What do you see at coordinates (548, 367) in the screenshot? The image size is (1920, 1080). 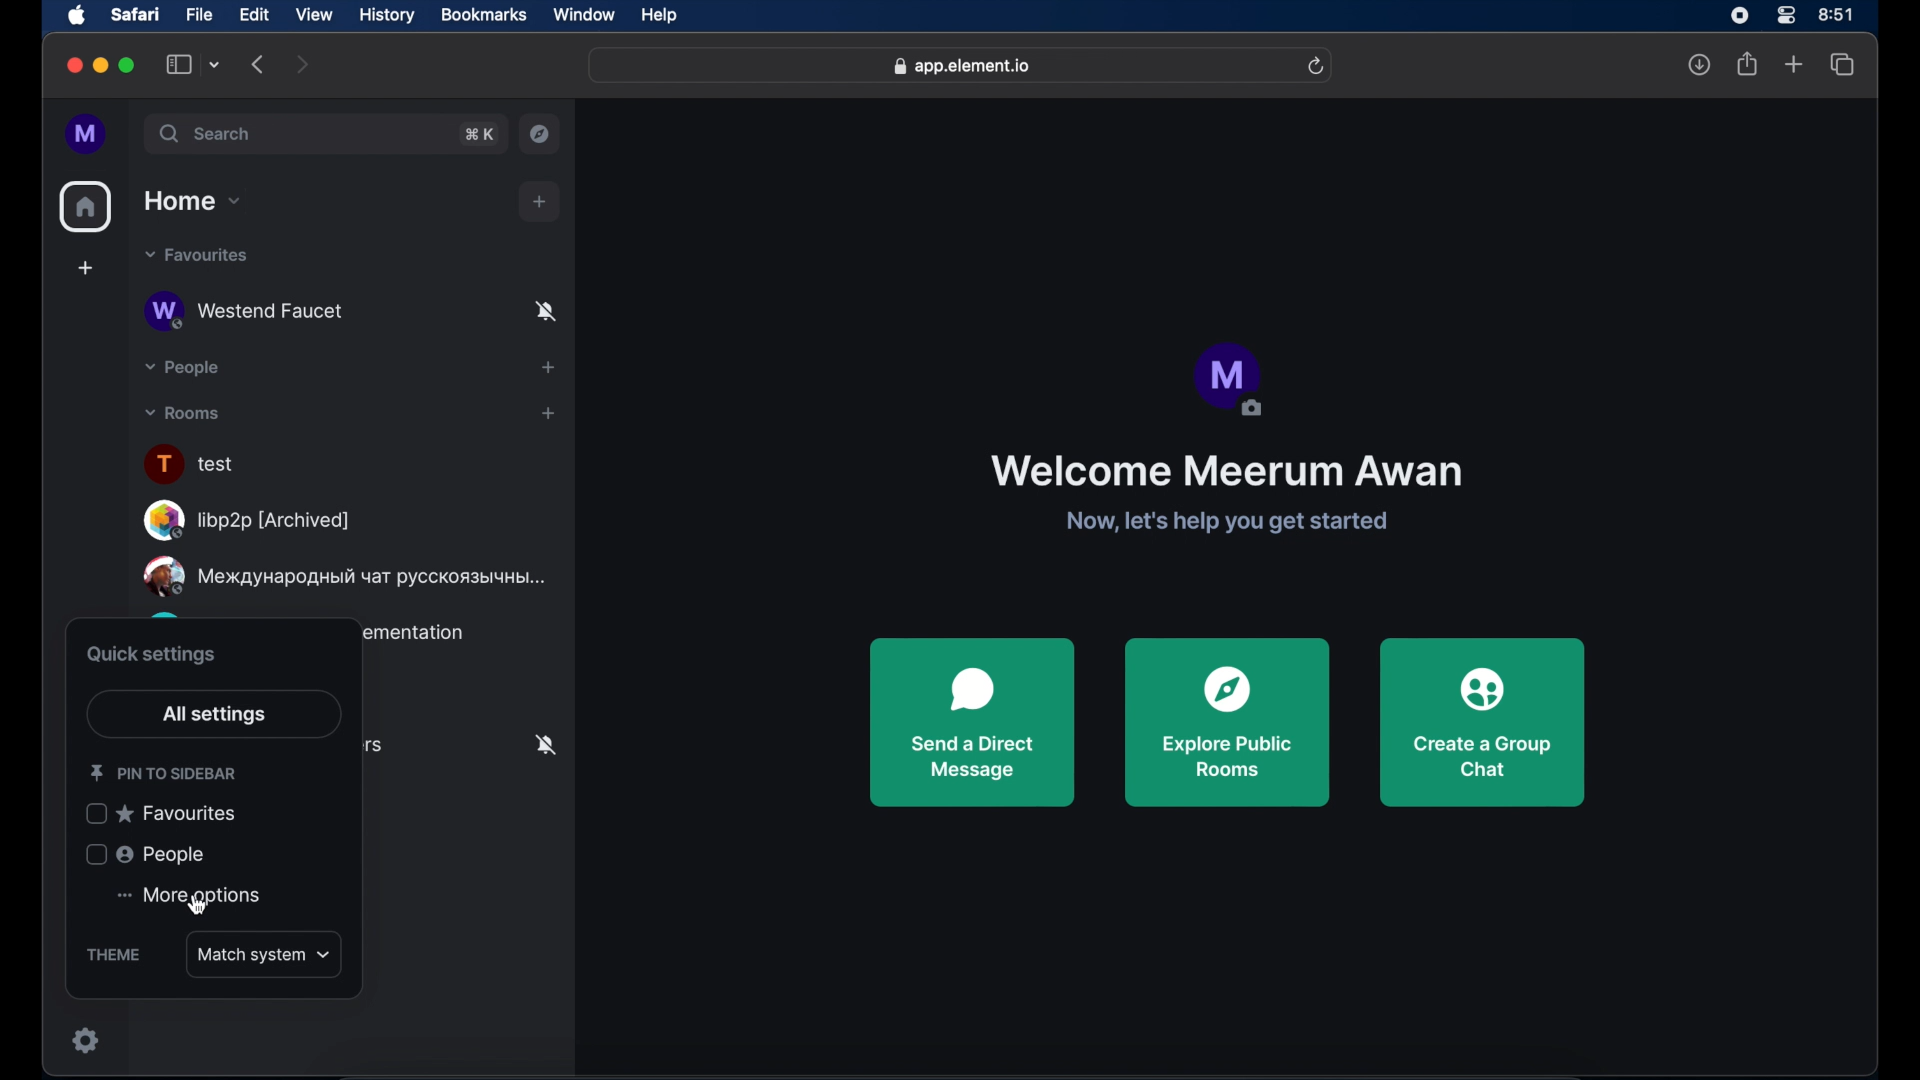 I see `start chat` at bounding box center [548, 367].